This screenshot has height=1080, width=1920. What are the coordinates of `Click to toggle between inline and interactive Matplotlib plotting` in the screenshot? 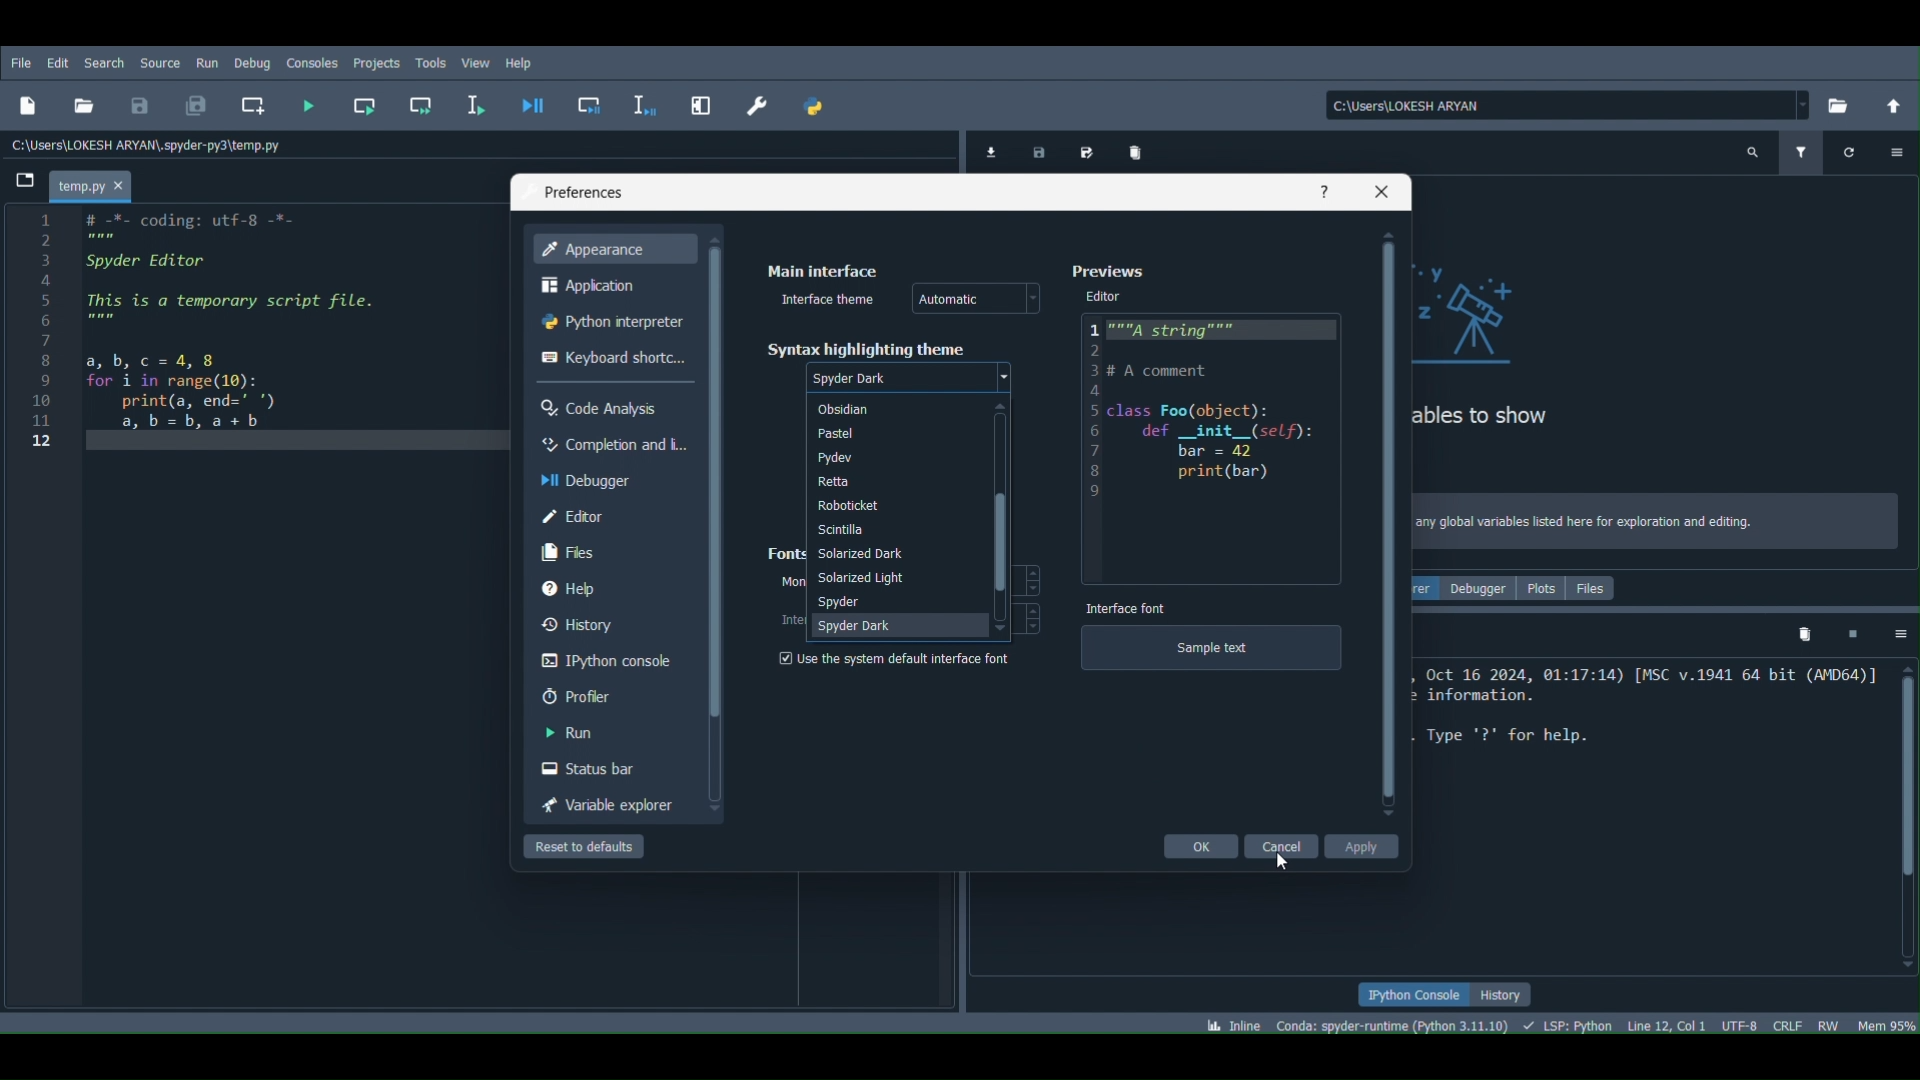 It's located at (1237, 1020).